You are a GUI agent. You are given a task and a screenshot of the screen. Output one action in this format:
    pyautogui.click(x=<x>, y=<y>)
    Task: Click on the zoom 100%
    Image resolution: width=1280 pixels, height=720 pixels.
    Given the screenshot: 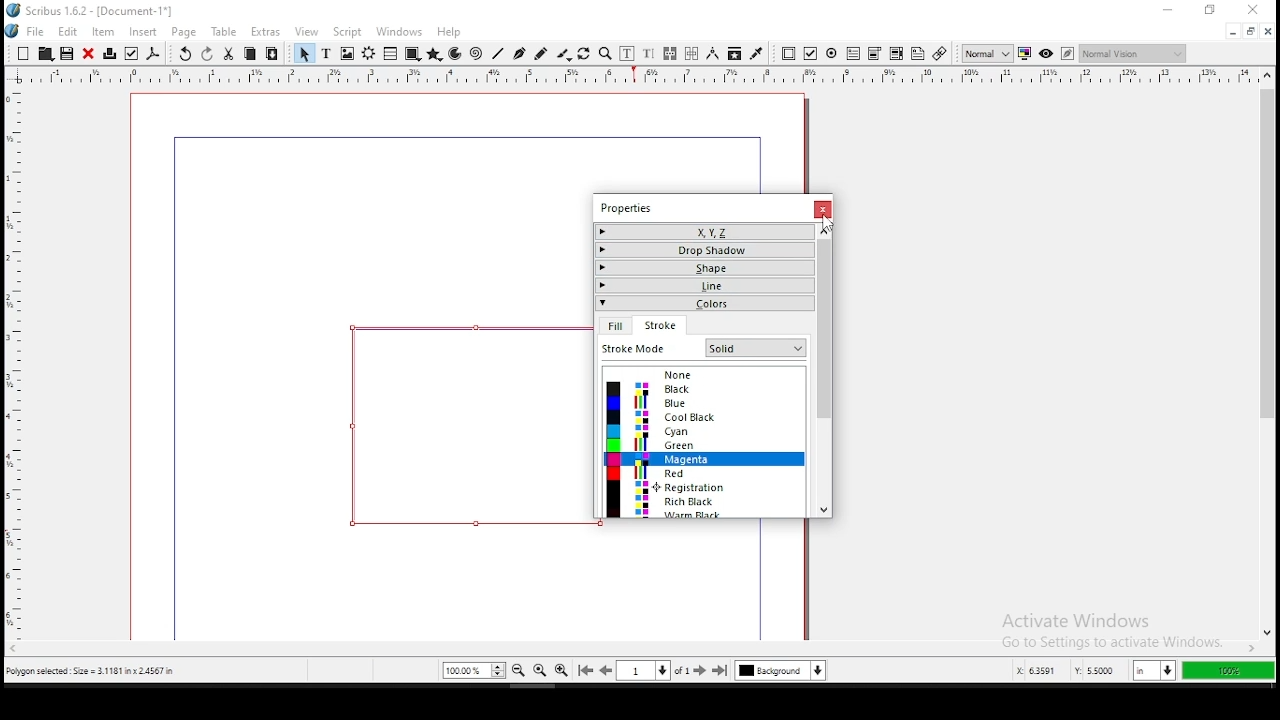 What is the action you would take?
    pyautogui.click(x=540, y=670)
    